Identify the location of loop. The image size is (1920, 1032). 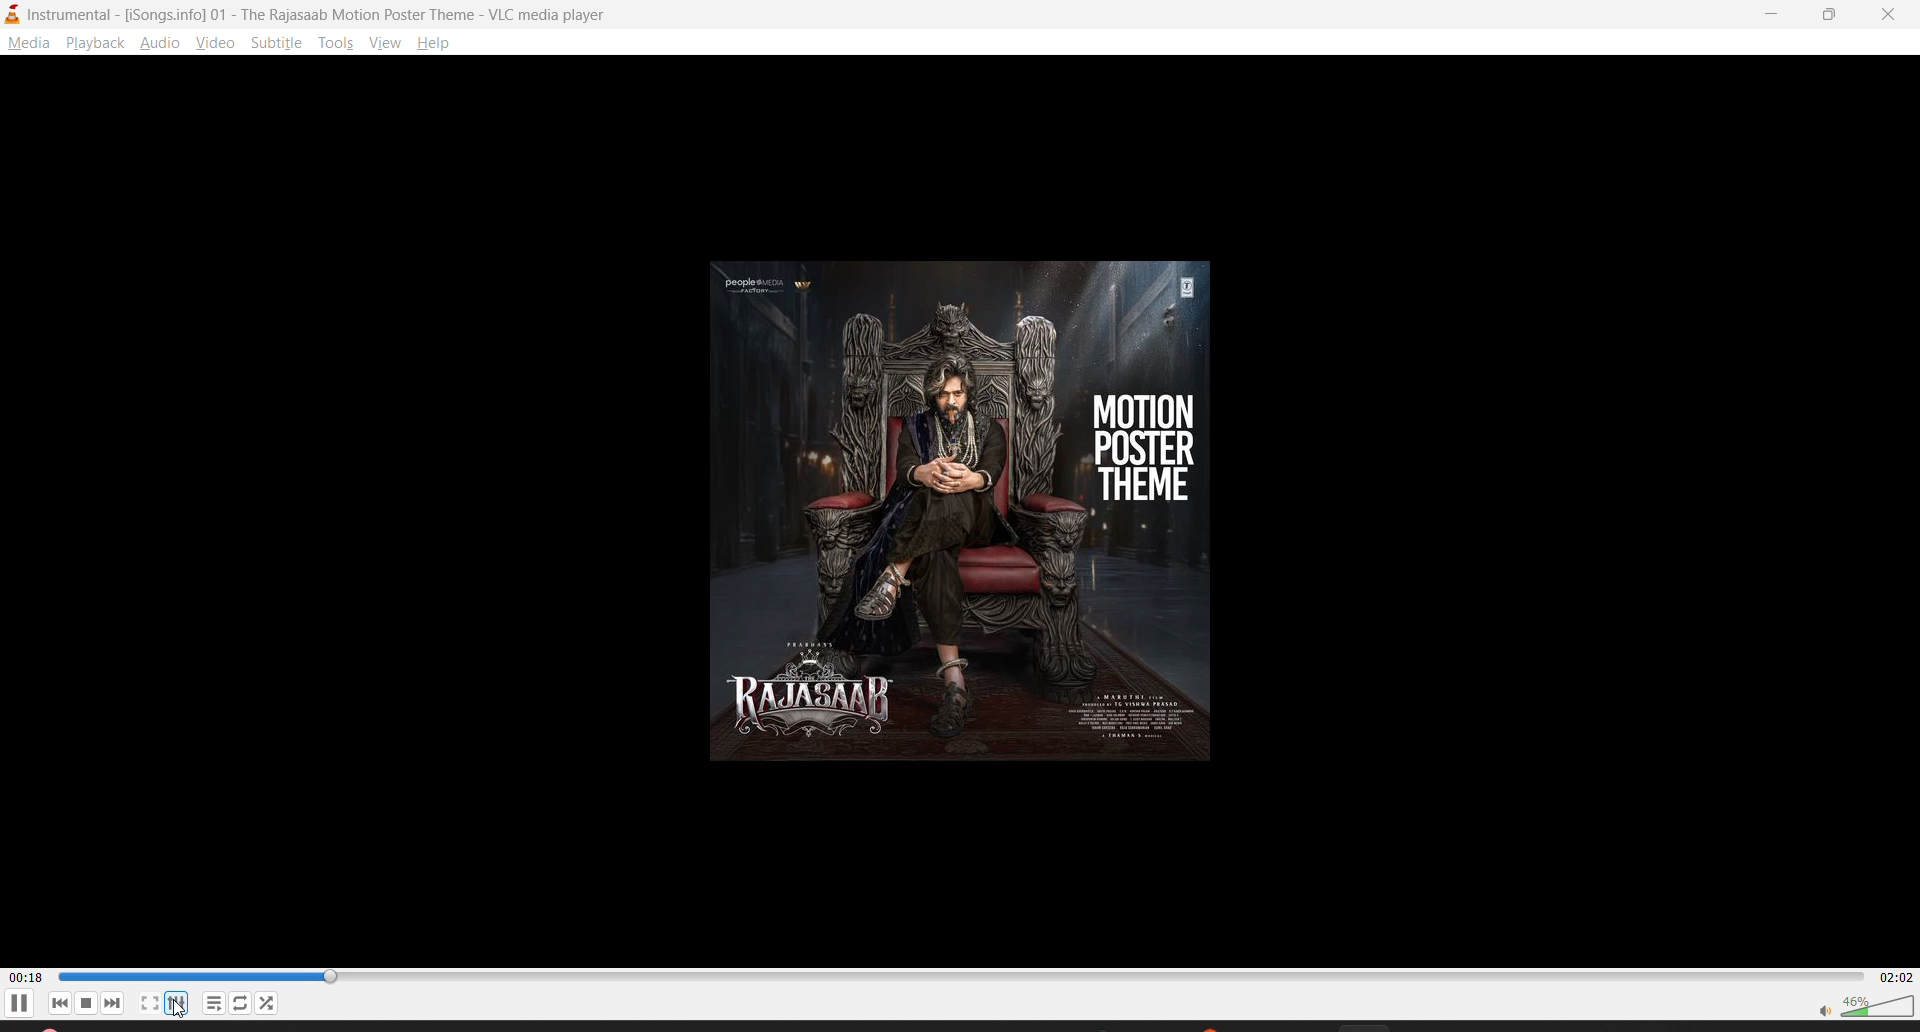
(241, 1001).